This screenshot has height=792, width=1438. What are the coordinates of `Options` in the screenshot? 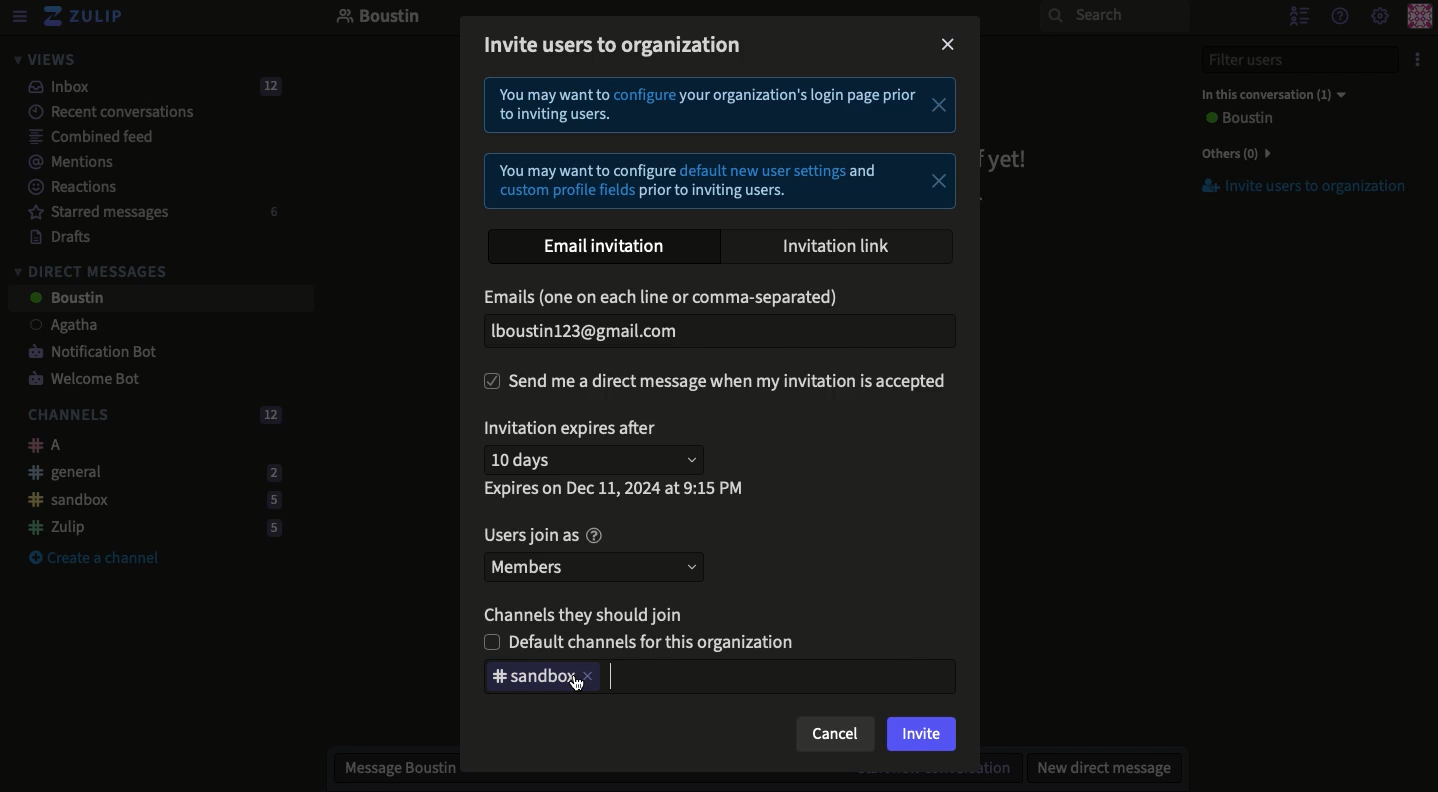 It's located at (1415, 60).